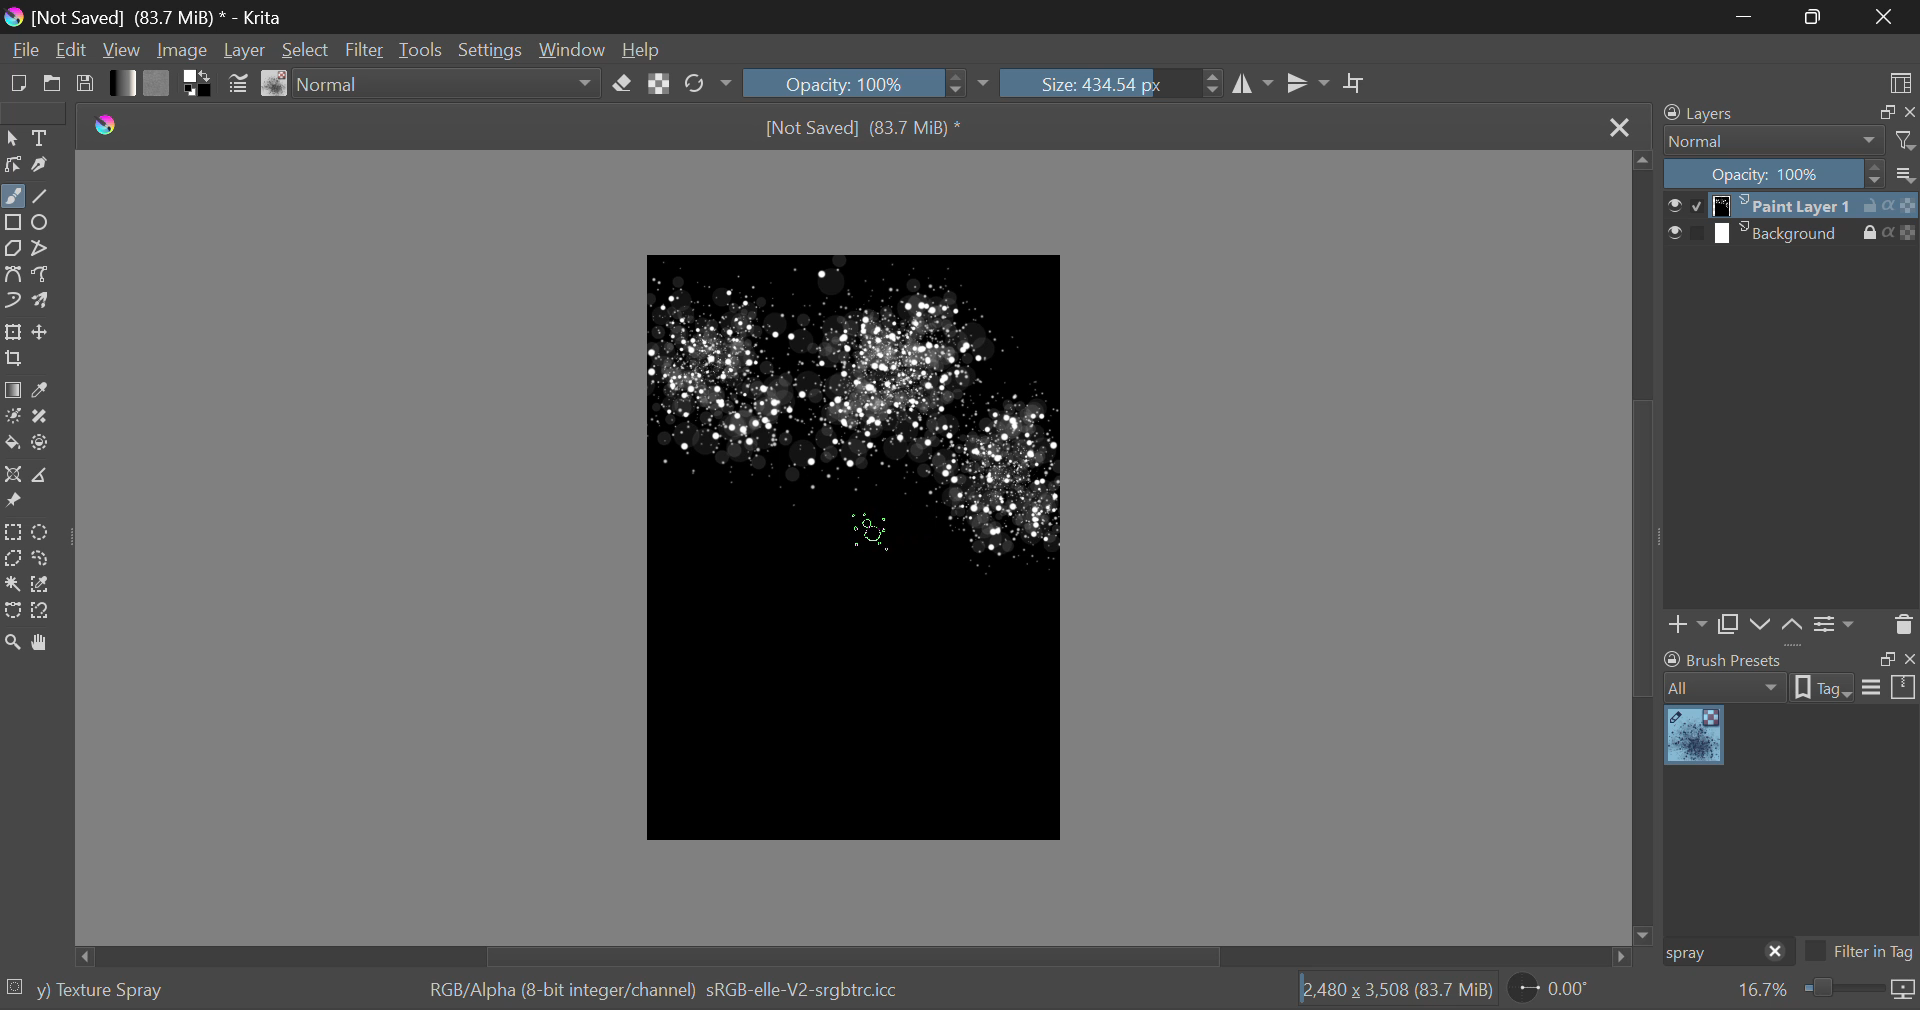  What do you see at coordinates (41, 198) in the screenshot?
I see `Line` at bounding box center [41, 198].